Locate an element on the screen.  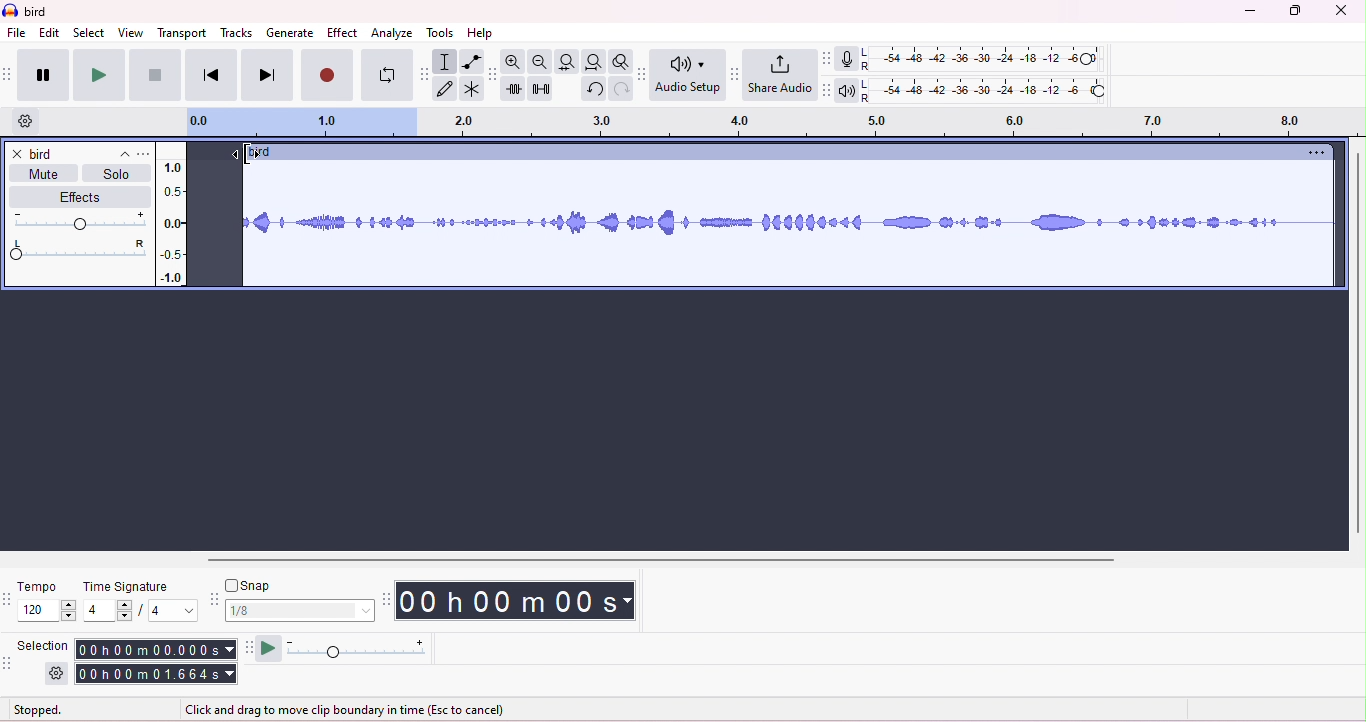
selection tool bar is located at coordinates (10, 665).